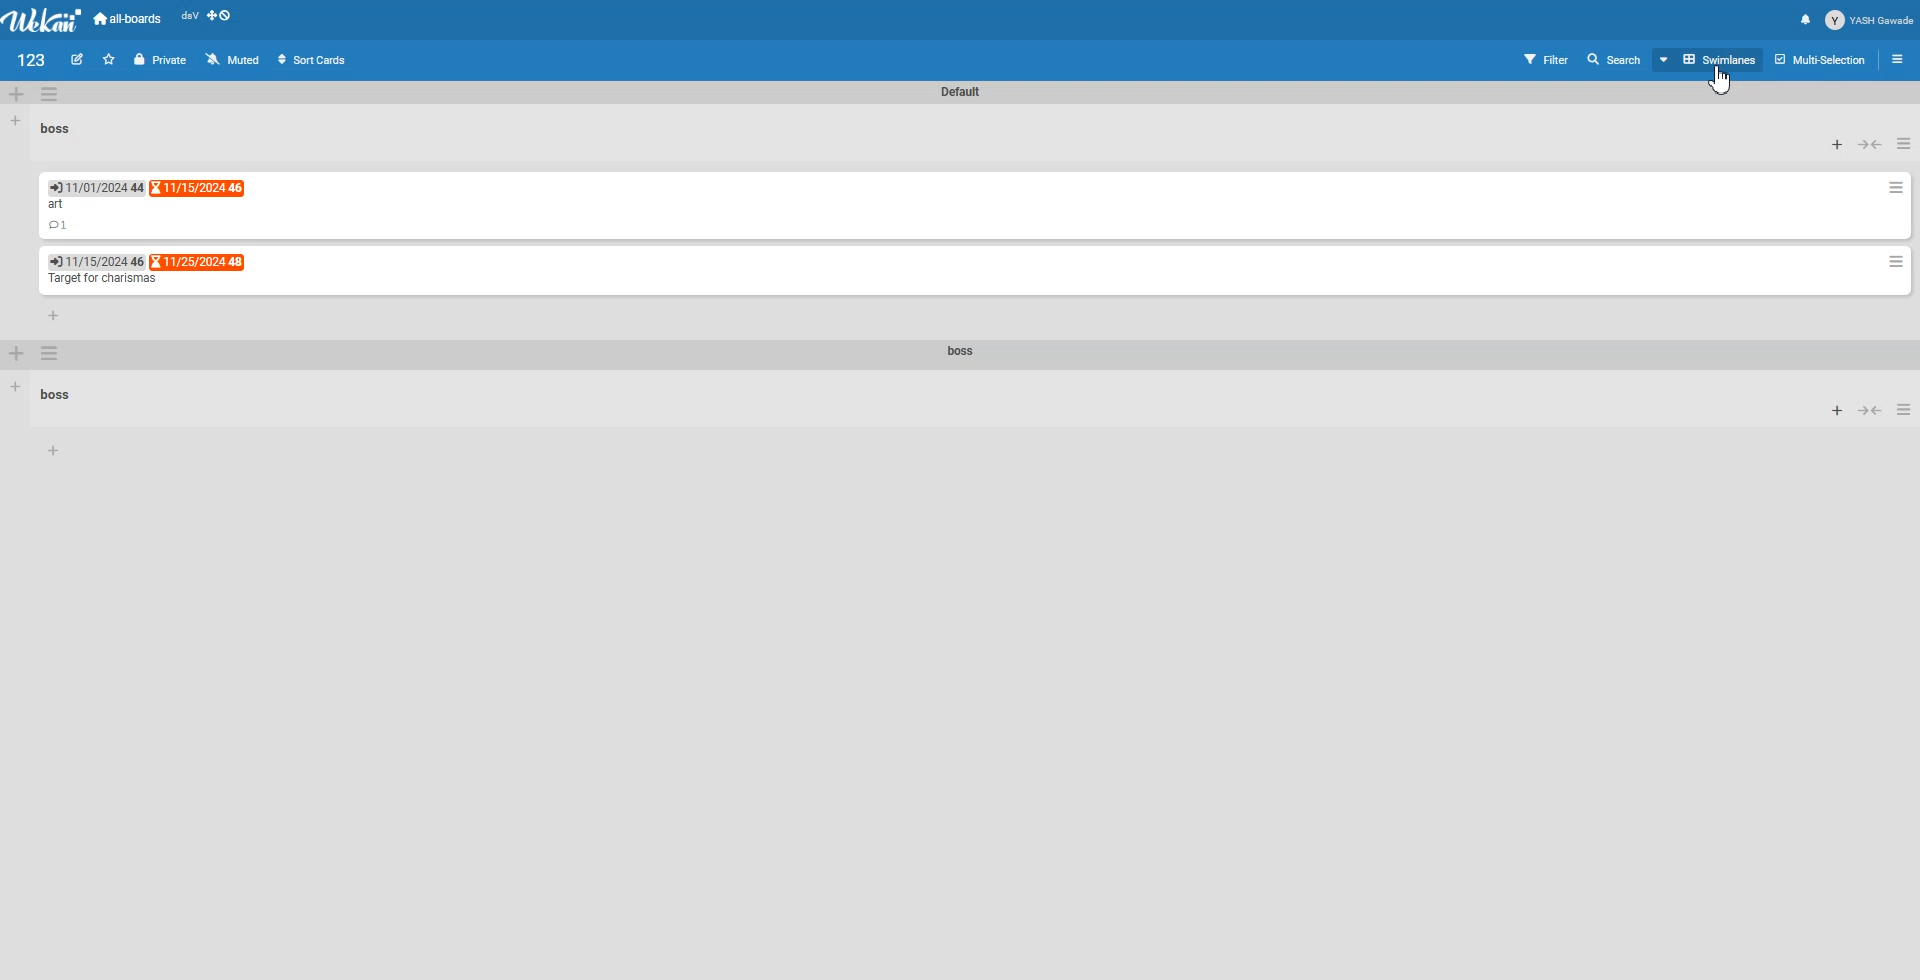 This screenshot has width=1920, height=980. What do you see at coordinates (199, 261) in the screenshot?
I see `End Date` at bounding box center [199, 261].